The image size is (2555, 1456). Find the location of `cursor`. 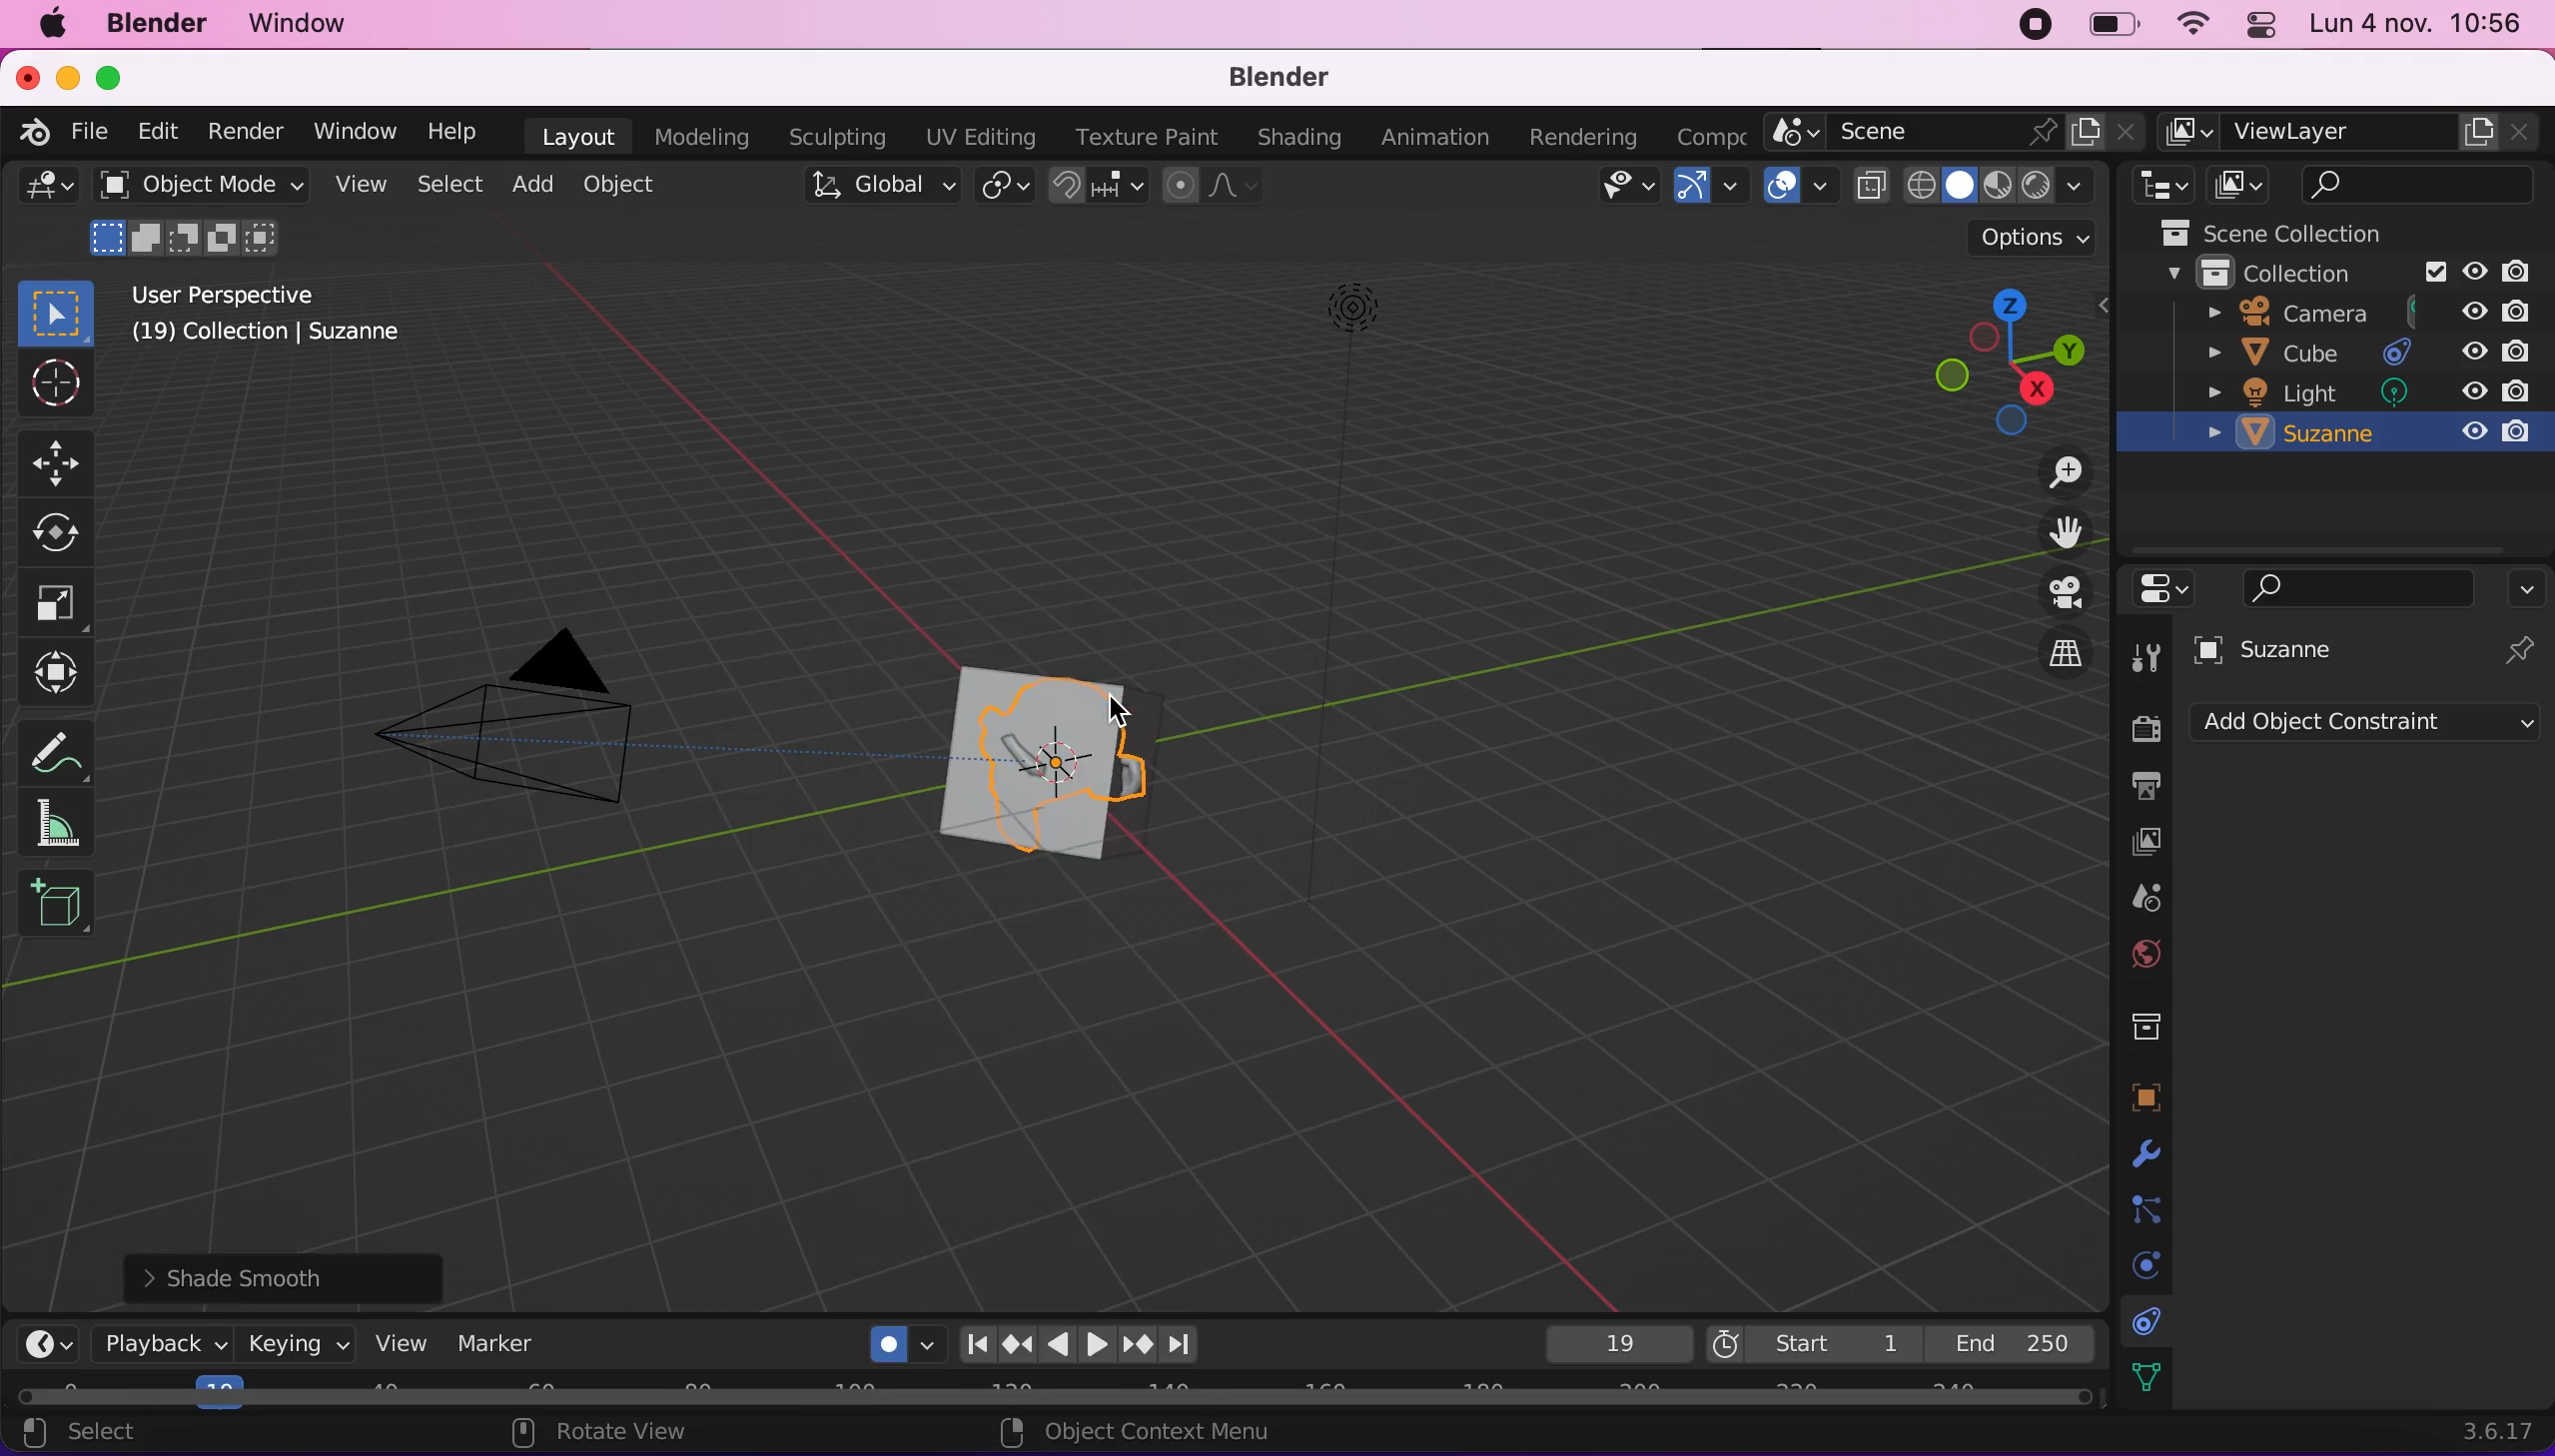

cursor is located at coordinates (53, 386).